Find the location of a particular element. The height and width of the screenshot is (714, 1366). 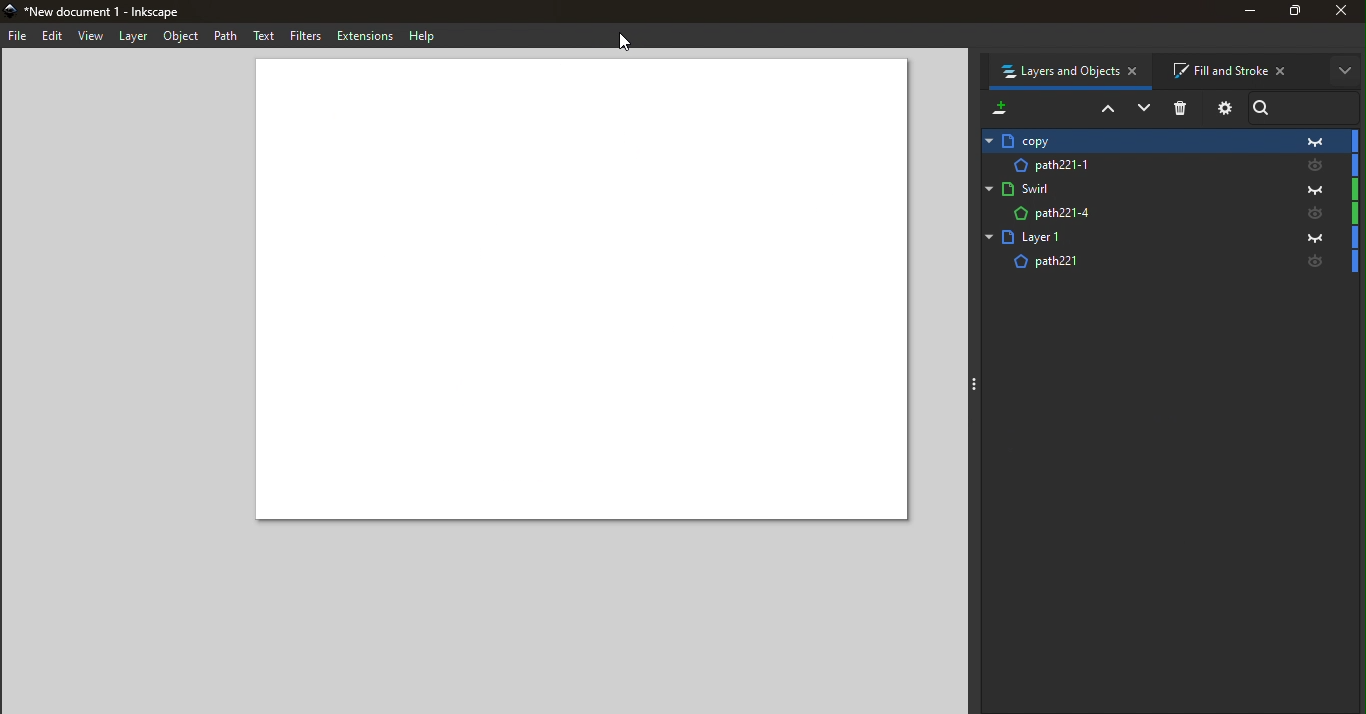

Text is located at coordinates (262, 34).